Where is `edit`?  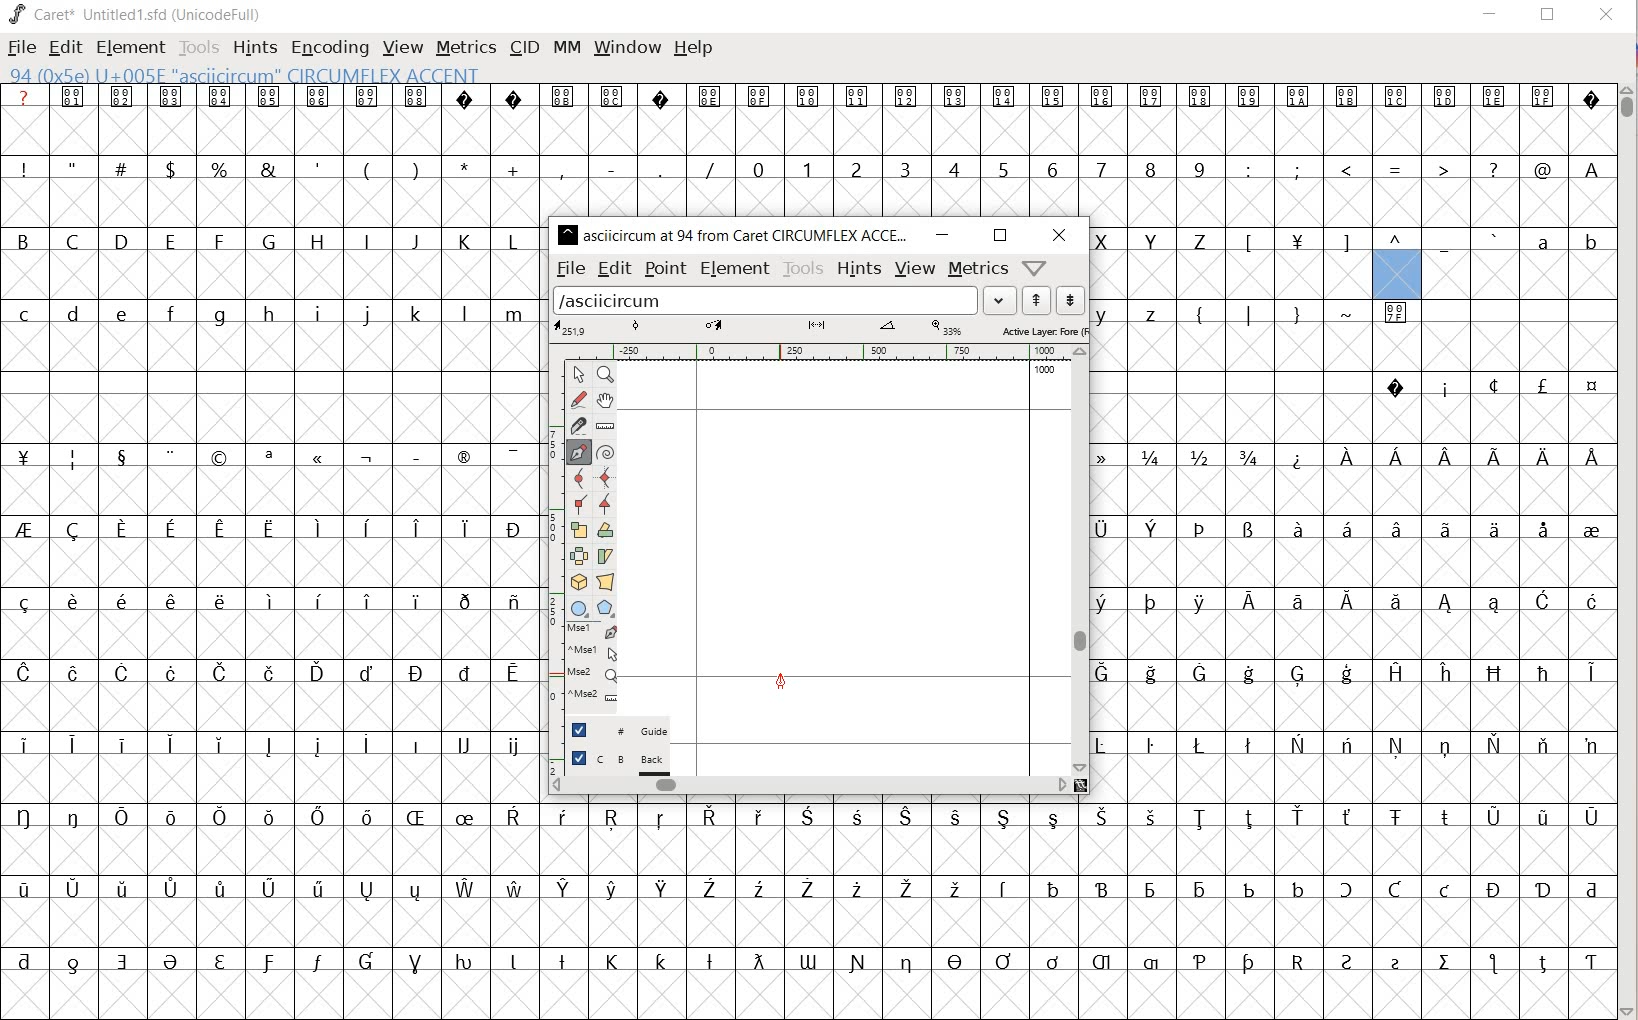 edit is located at coordinates (614, 269).